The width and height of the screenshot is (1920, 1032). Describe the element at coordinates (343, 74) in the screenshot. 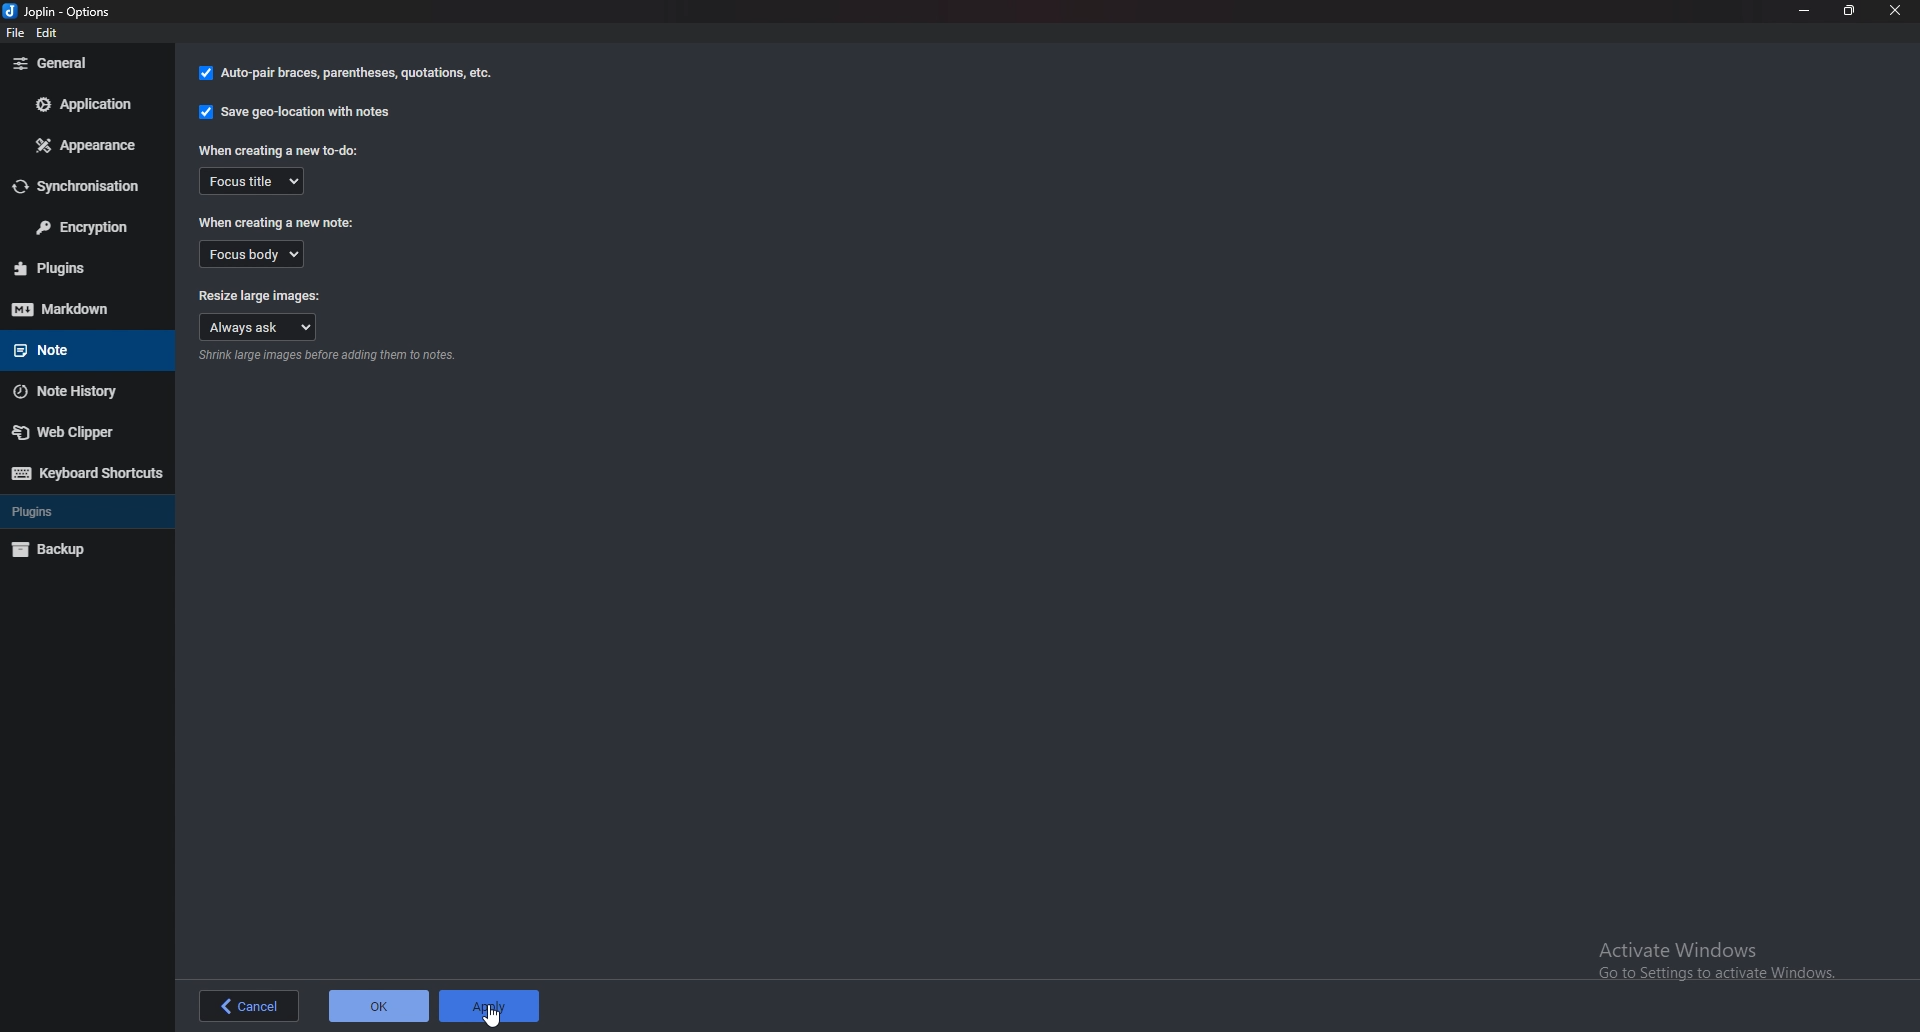

I see `auto pair braces, panthesis, quotation, etc.` at that location.